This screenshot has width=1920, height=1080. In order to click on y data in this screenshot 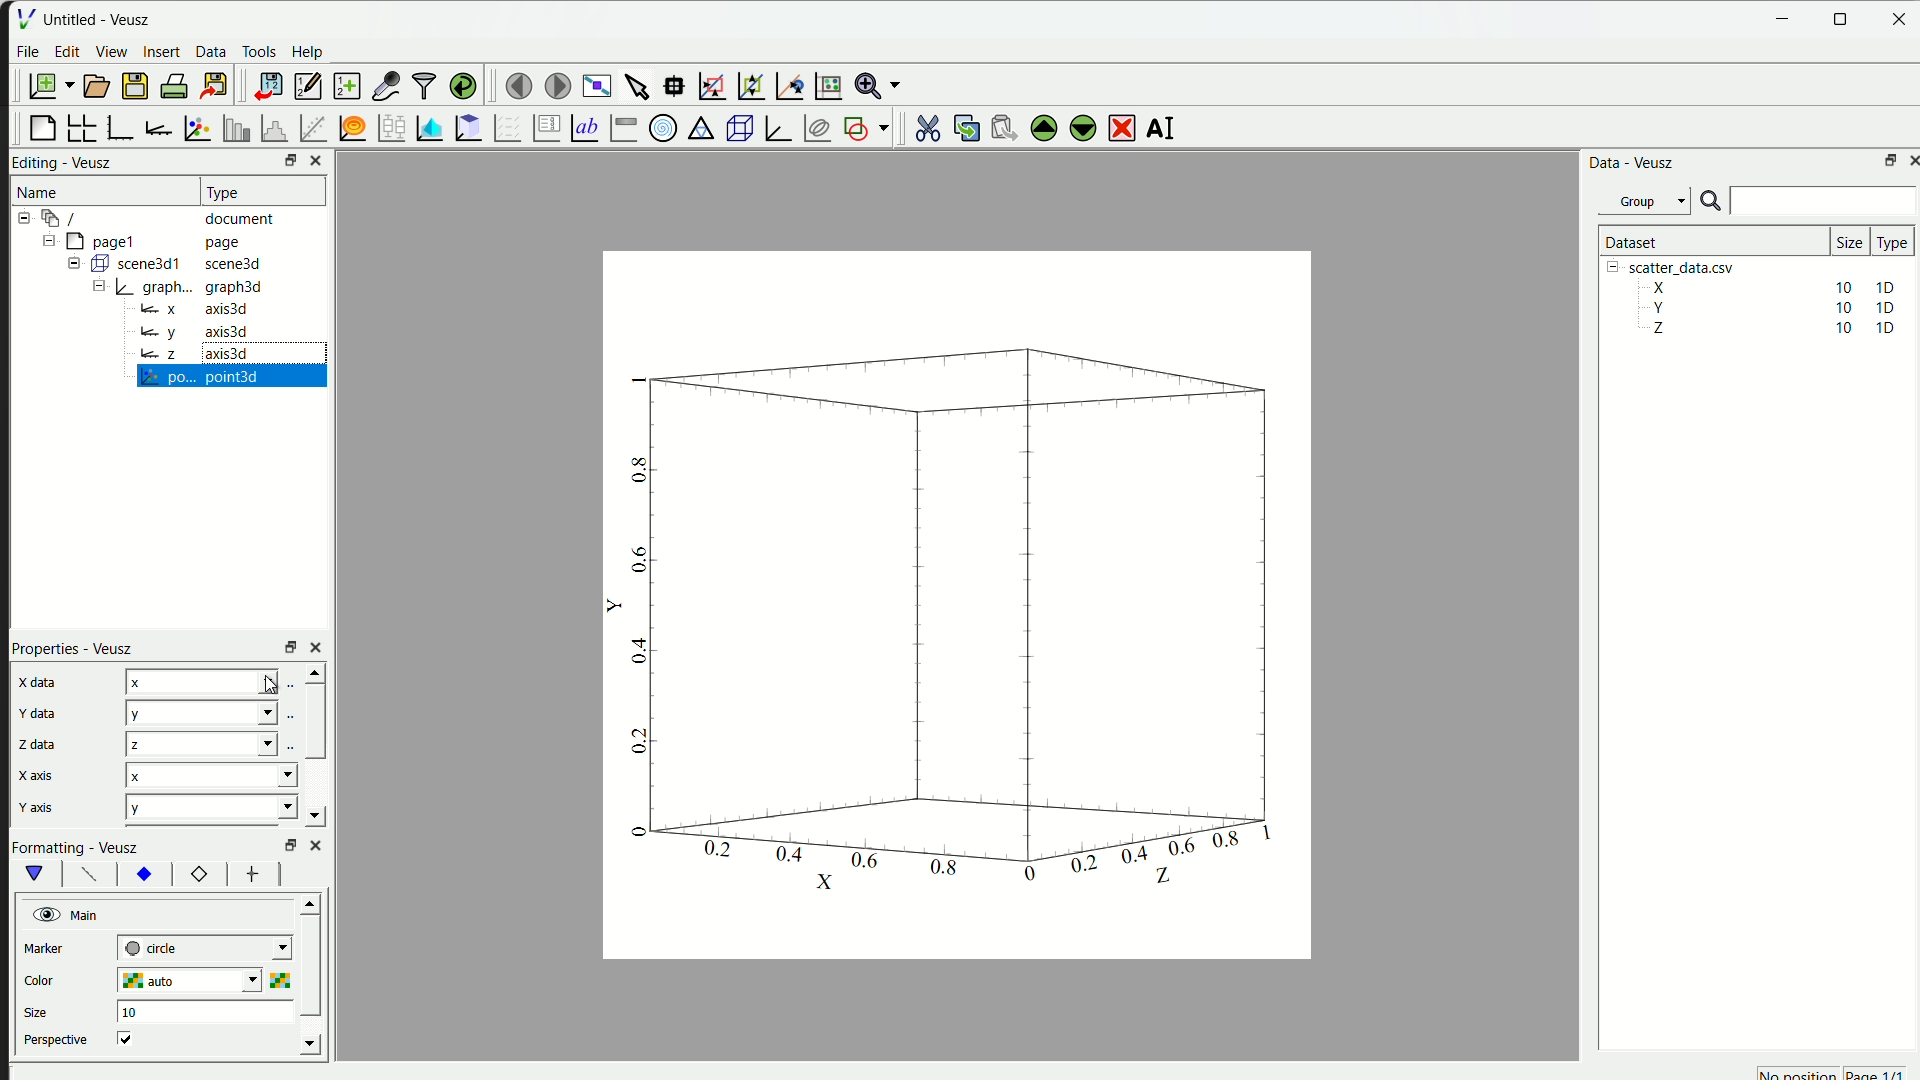, I will do `click(28, 711)`.